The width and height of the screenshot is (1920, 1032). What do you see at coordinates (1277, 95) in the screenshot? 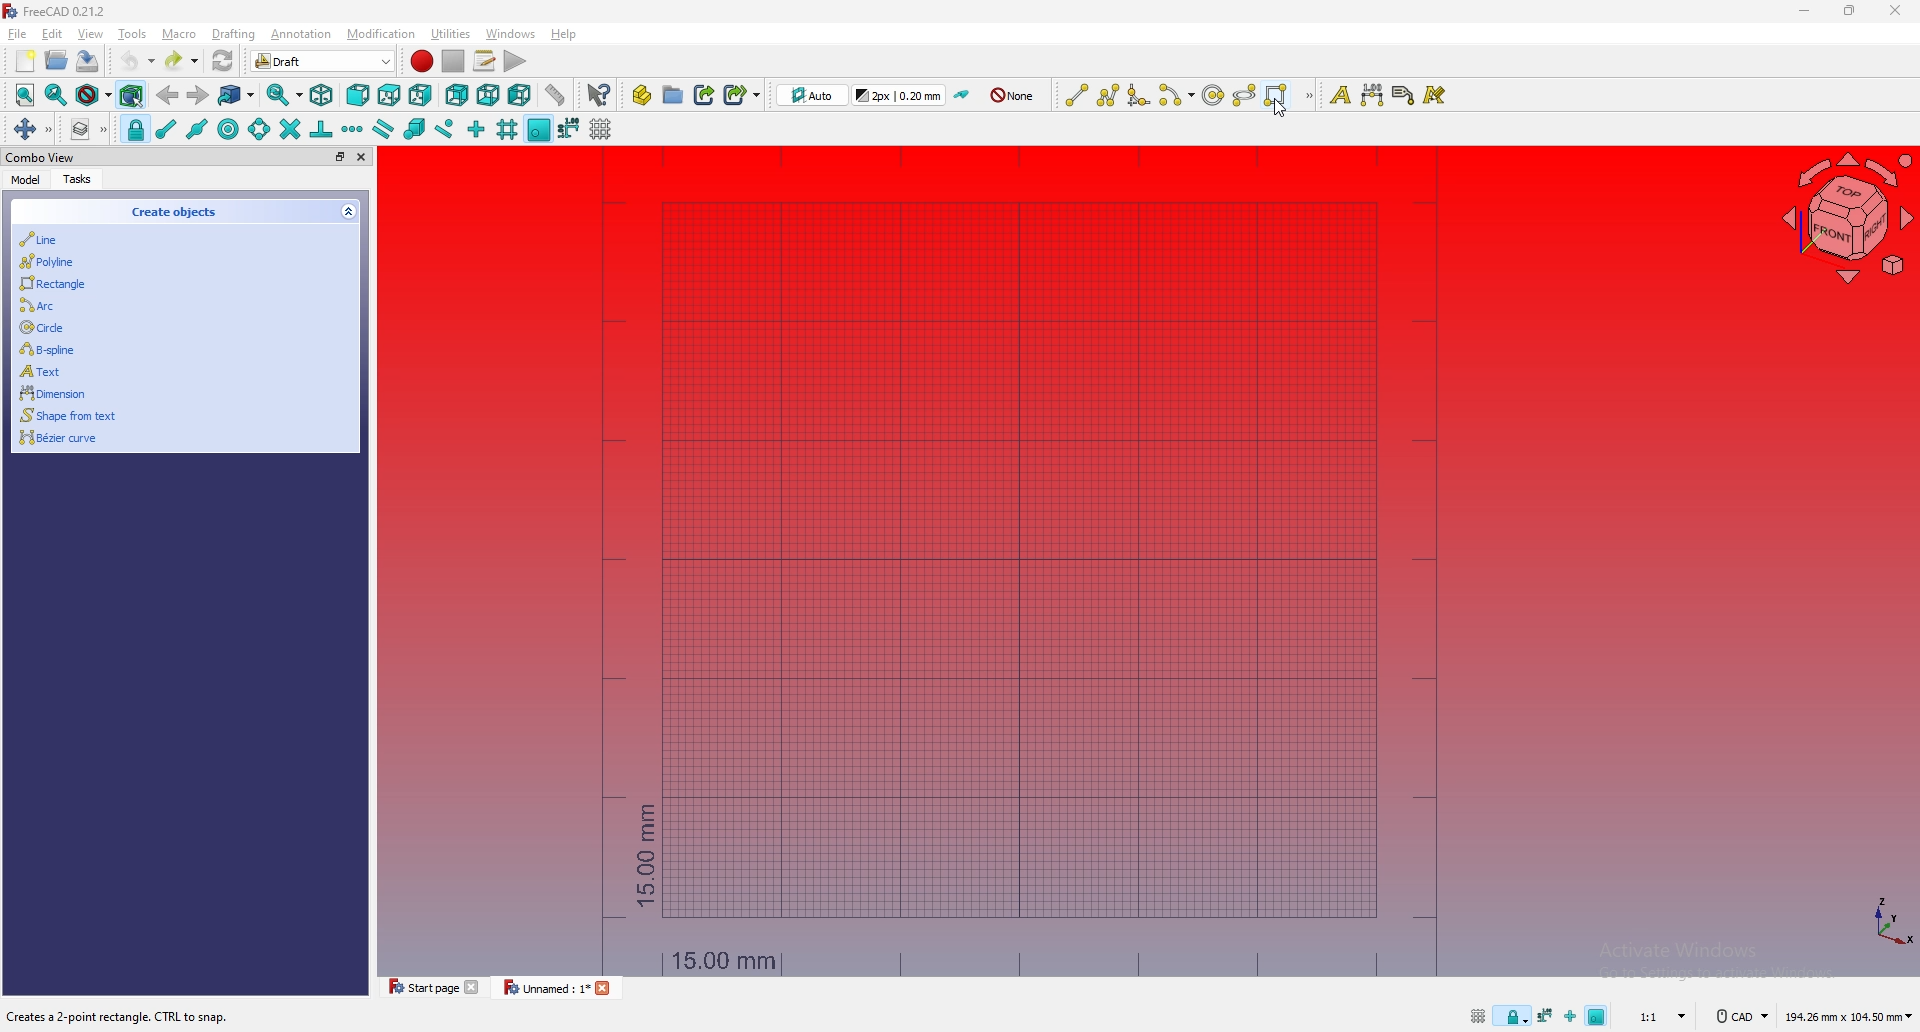
I see `rectangle` at bounding box center [1277, 95].